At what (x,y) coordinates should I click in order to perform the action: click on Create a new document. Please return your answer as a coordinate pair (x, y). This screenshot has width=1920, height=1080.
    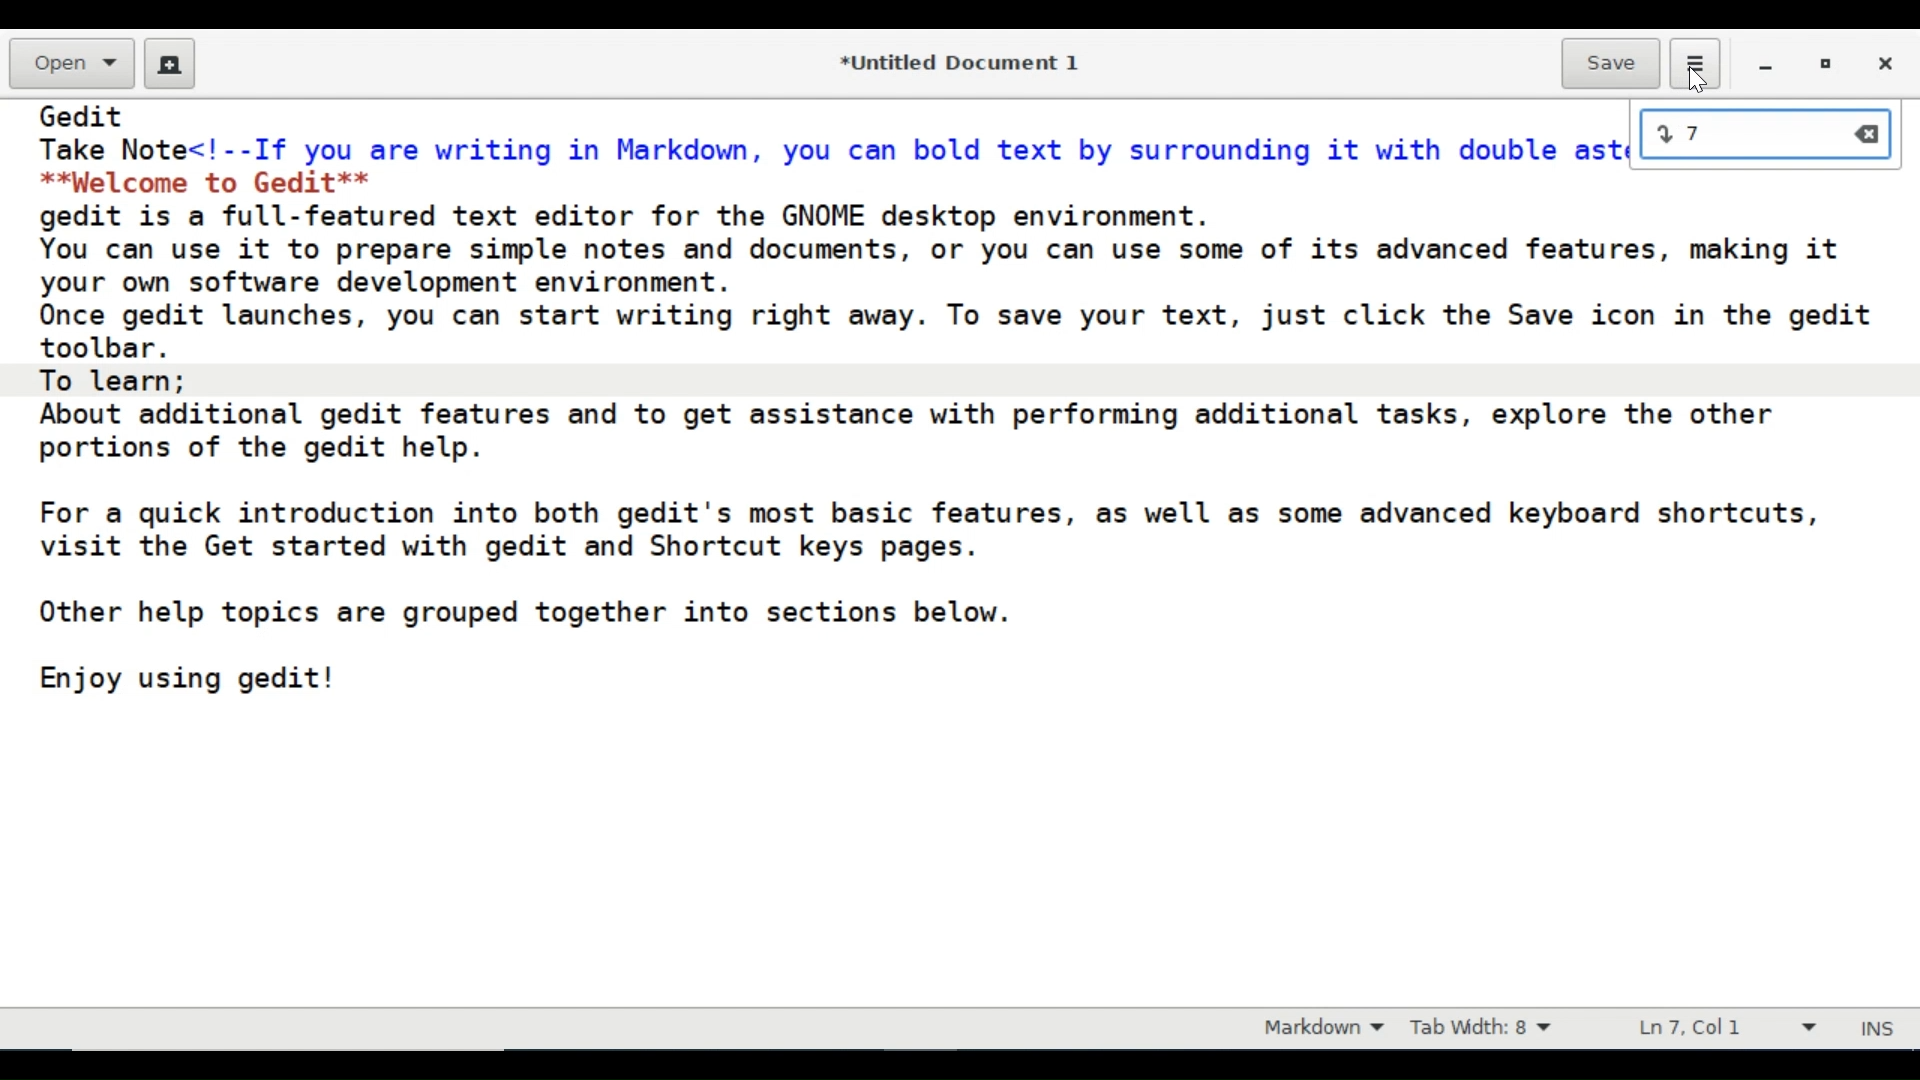
    Looking at the image, I should click on (171, 64).